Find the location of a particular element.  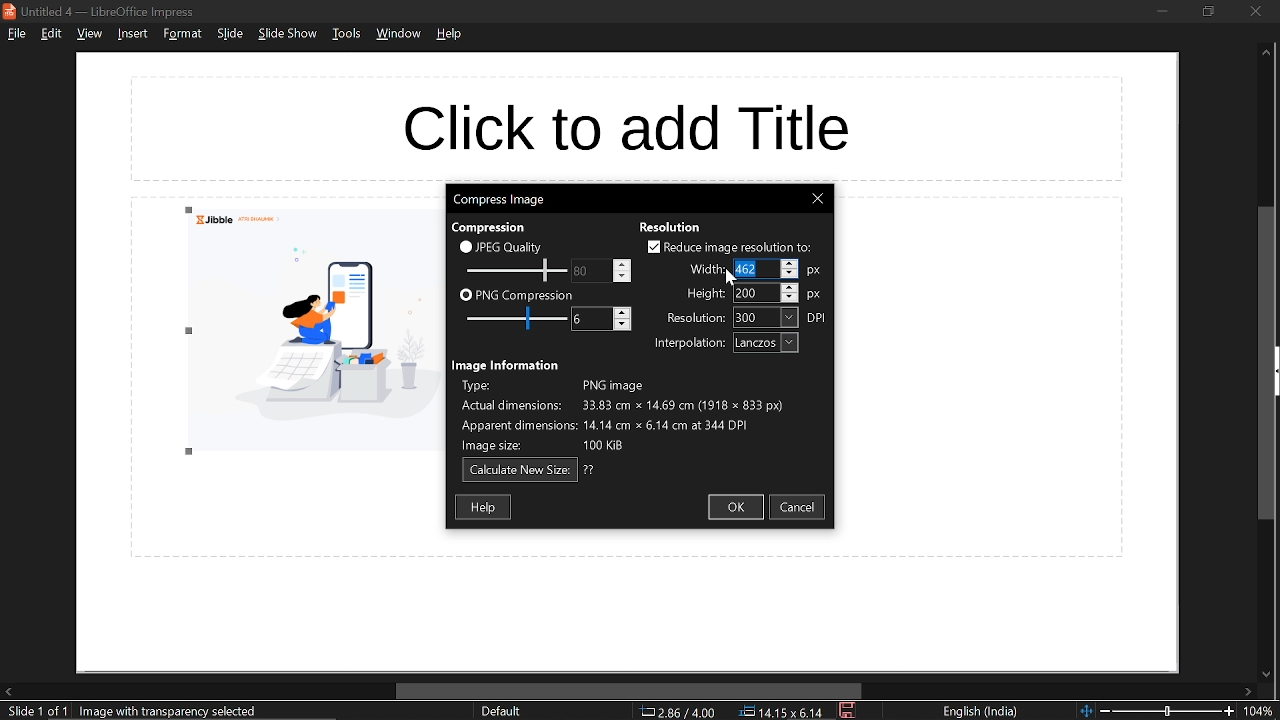

format is located at coordinates (182, 33).